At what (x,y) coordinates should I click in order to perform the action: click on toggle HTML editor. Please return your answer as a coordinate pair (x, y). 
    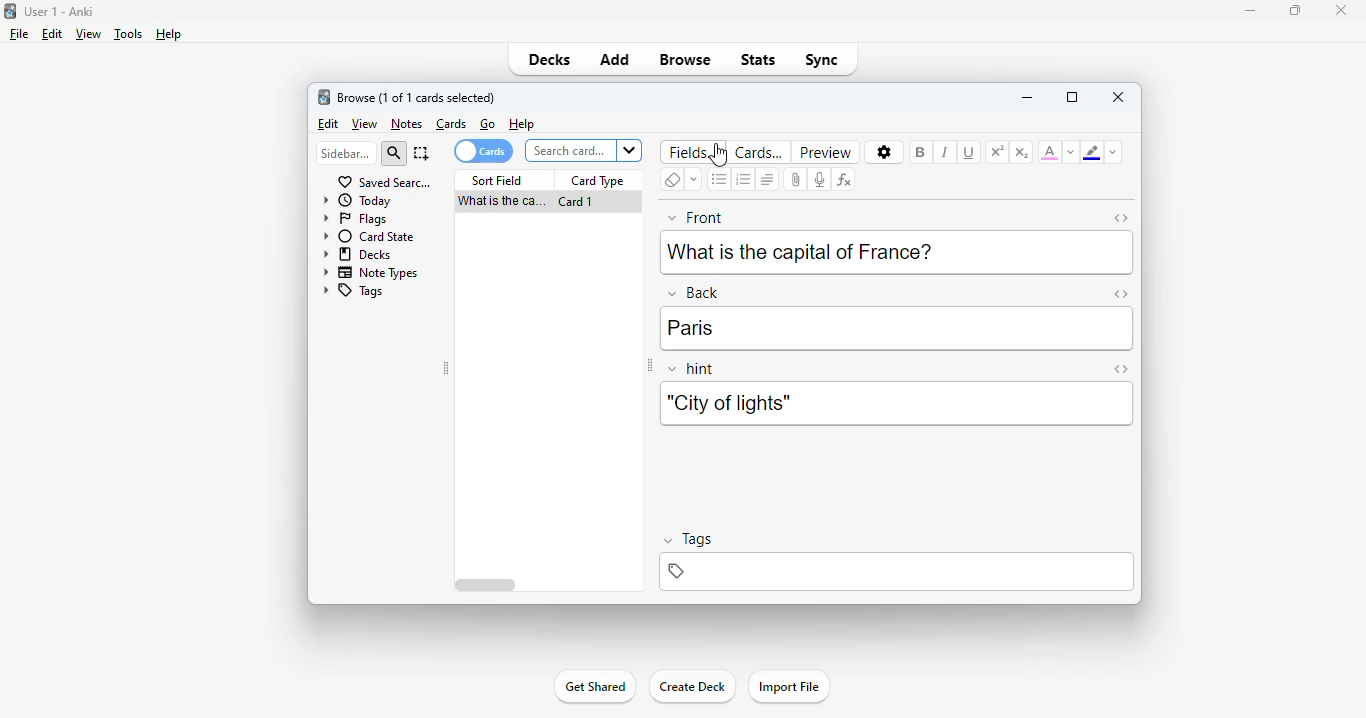
    Looking at the image, I should click on (1120, 369).